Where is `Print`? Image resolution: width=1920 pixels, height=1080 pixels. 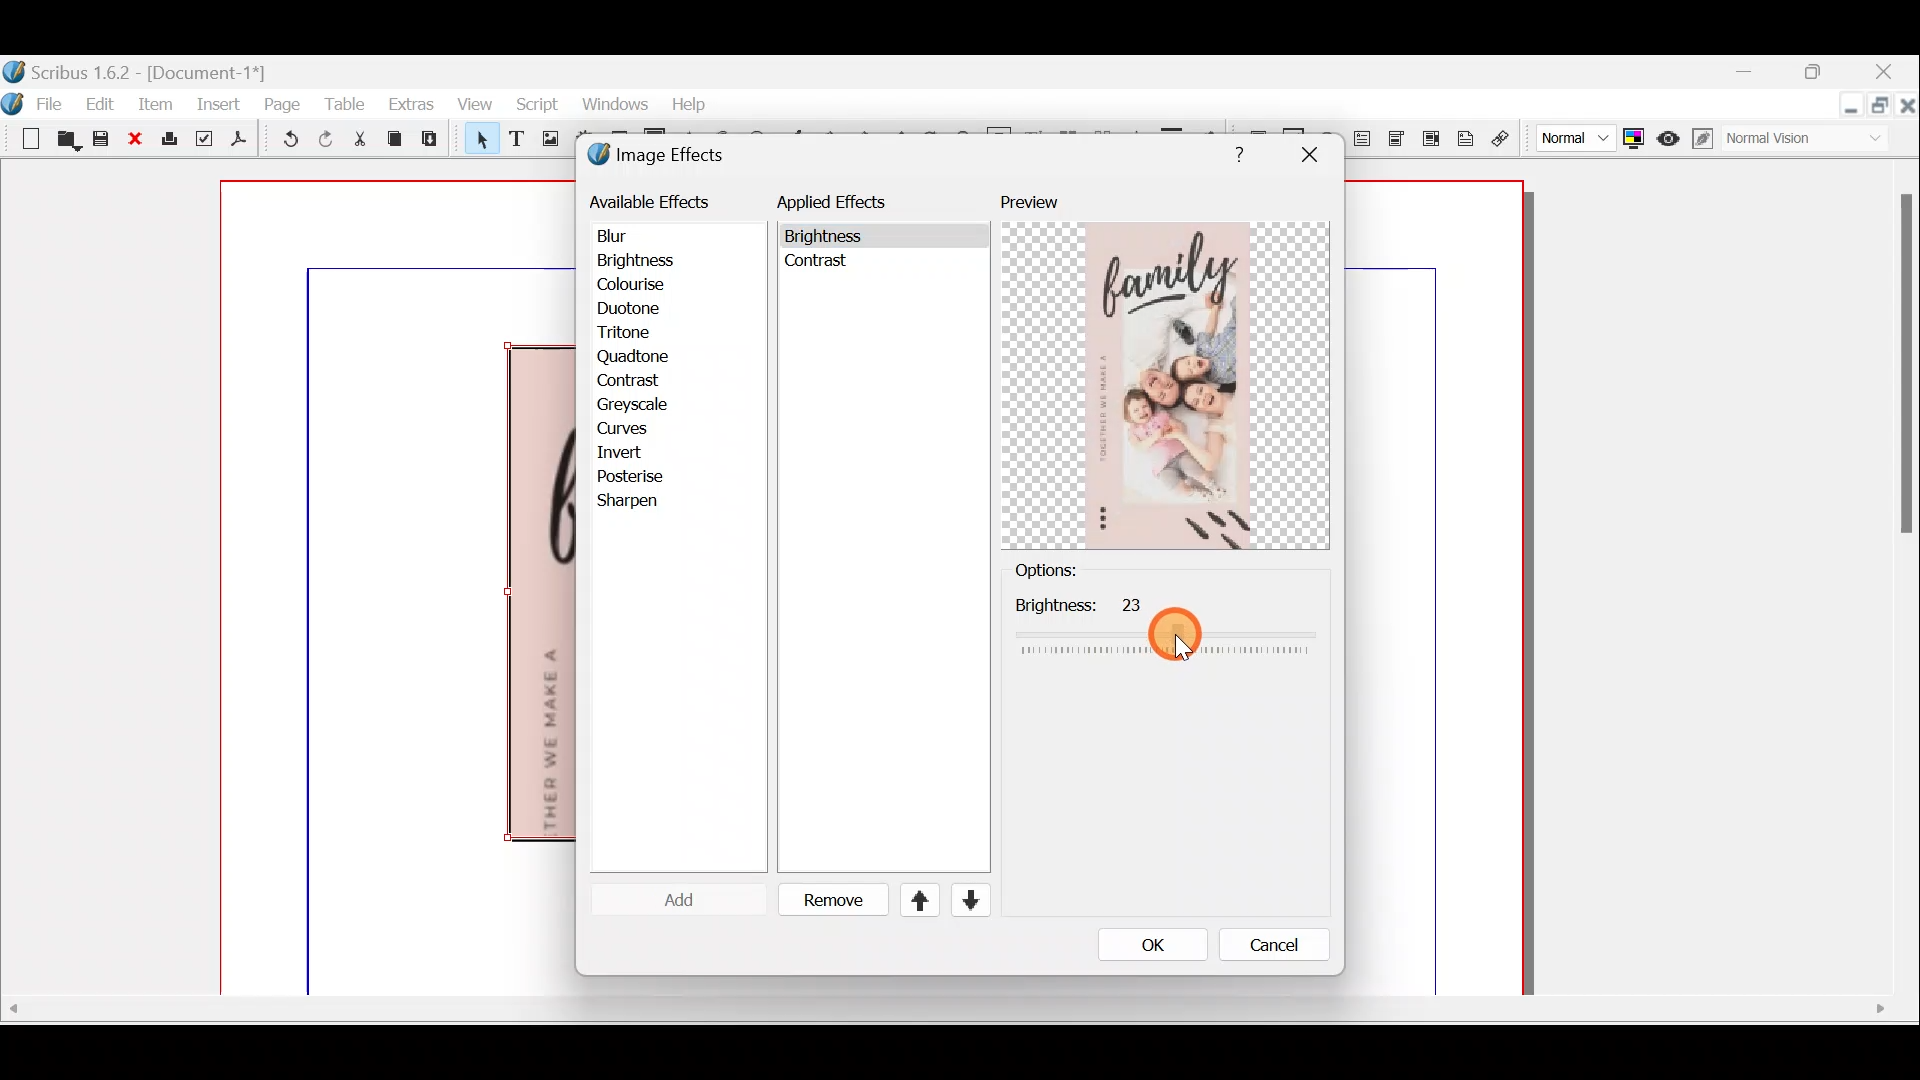 Print is located at coordinates (167, 140).